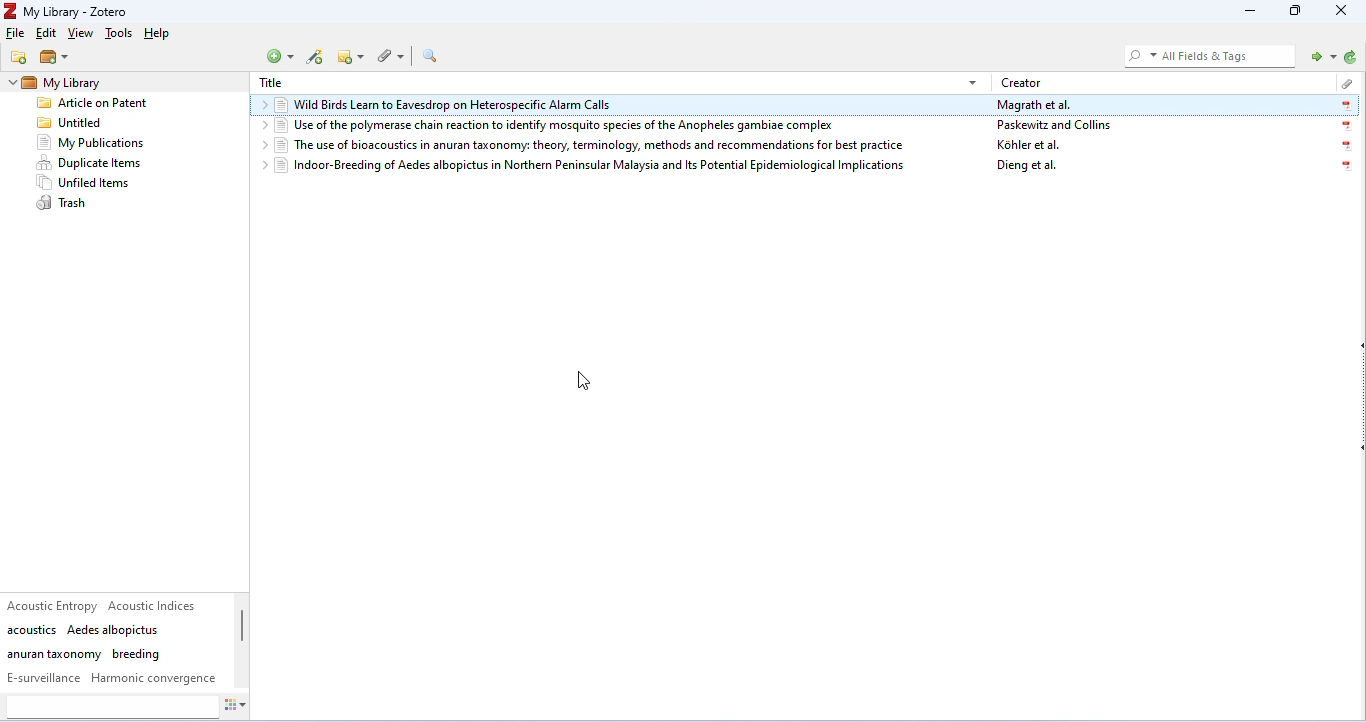 This screenshot has height=722, width=1366. What do you see at coordinates (93, 105) in the screenshot?
I see `article on patent` at bounding box center [93, 105].